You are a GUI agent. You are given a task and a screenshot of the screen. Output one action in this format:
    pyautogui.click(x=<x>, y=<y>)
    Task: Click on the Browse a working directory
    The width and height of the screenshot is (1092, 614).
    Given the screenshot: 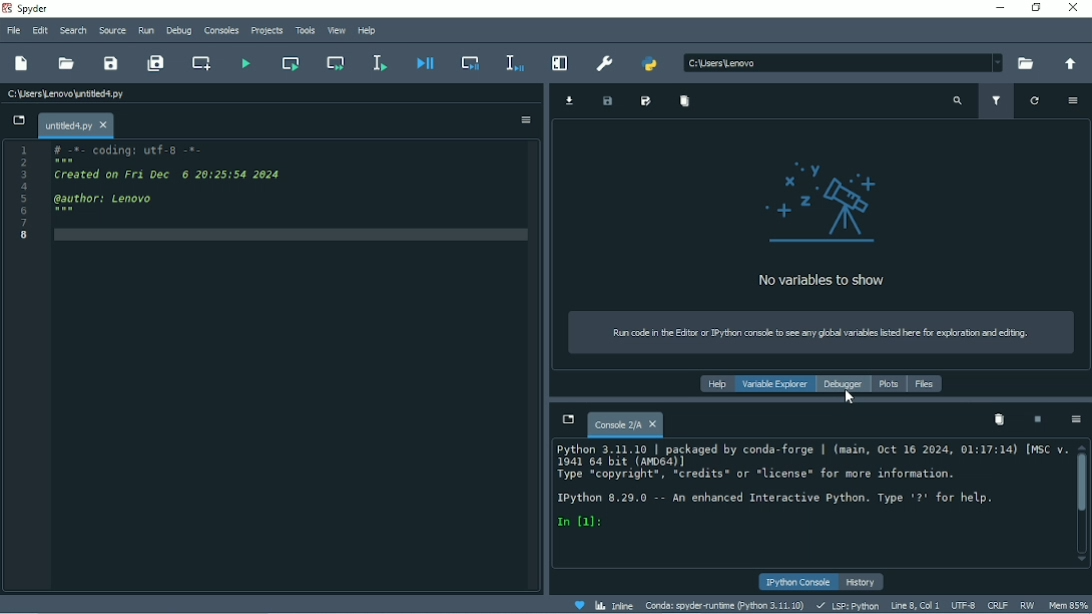 What is the action you would take?
    pyautogui.click(x=1025, y=64)
    